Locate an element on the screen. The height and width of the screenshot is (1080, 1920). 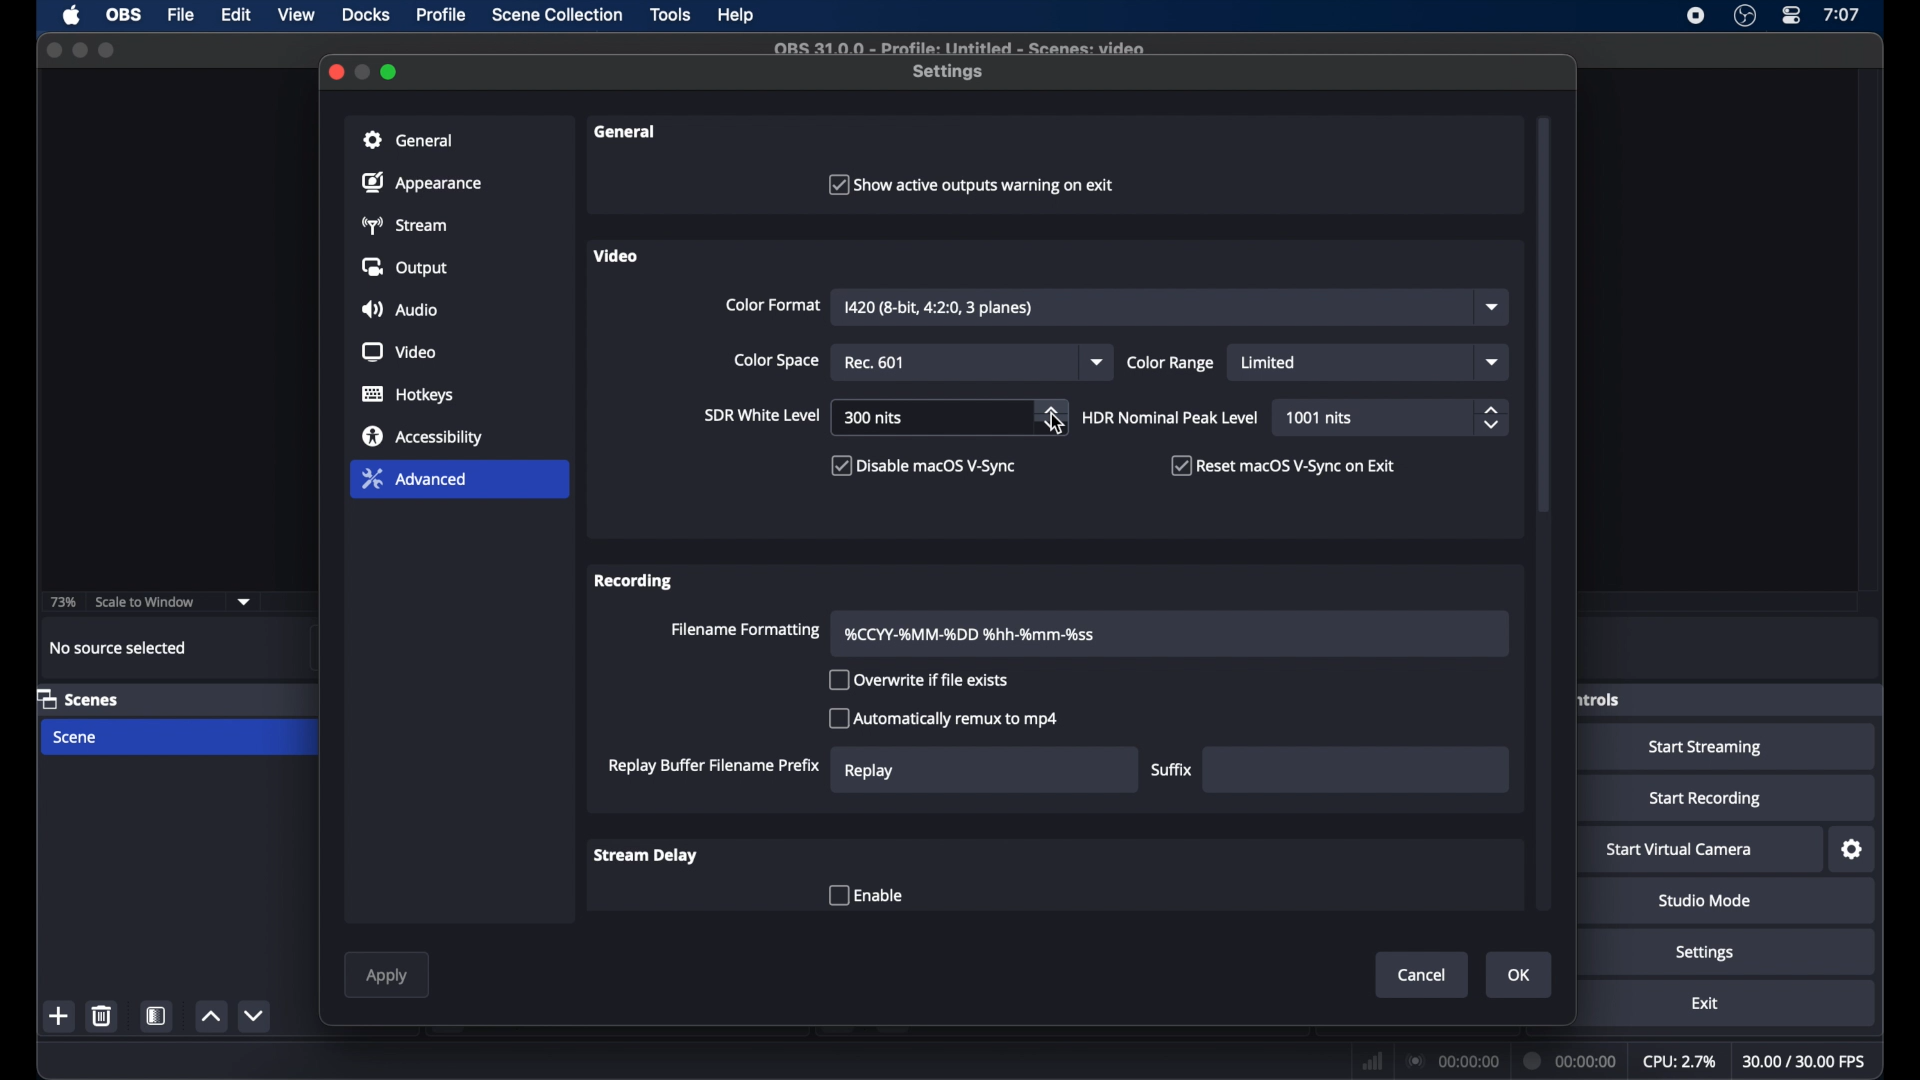
video is located at coordinates (400, 352).